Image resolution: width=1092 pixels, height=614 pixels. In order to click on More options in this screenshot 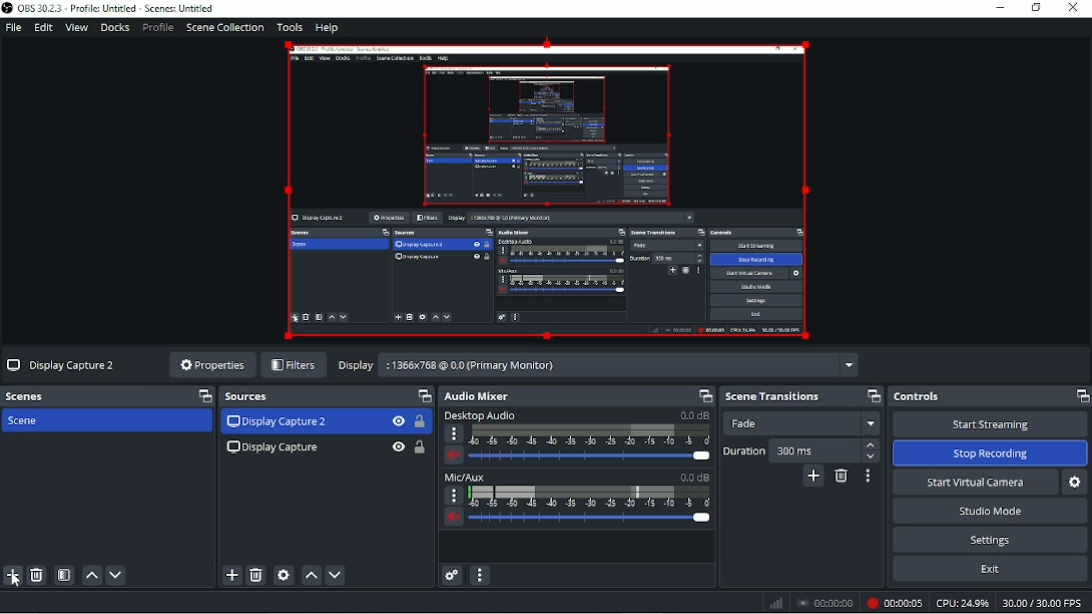, I will do `click(454, 495)`.